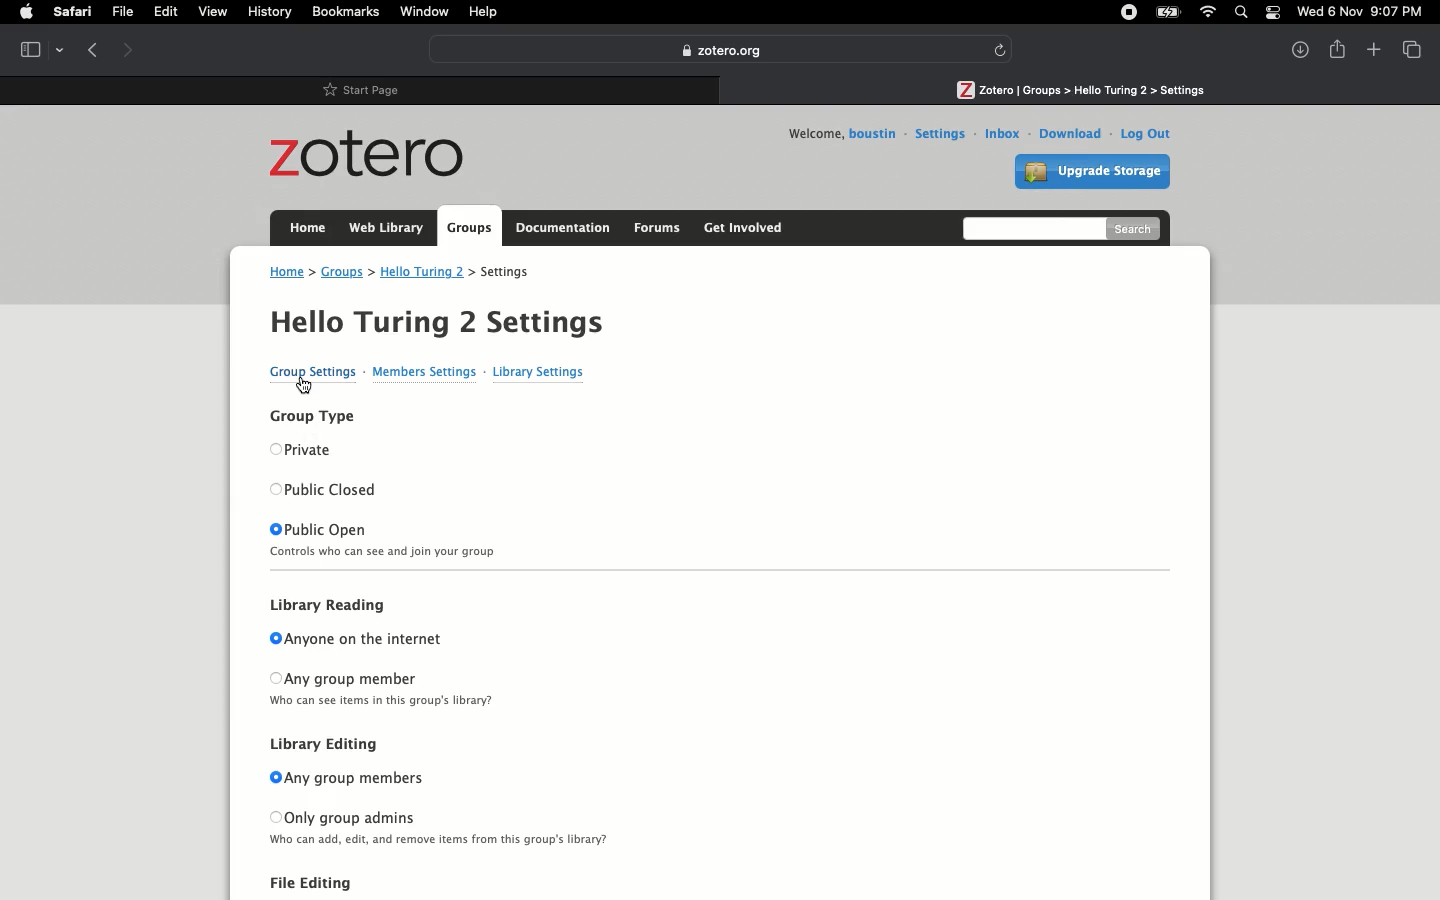  What do you see at coordinates (94, 50) in the screenshot?
I see `Previous` at bounding box center [94, 50].